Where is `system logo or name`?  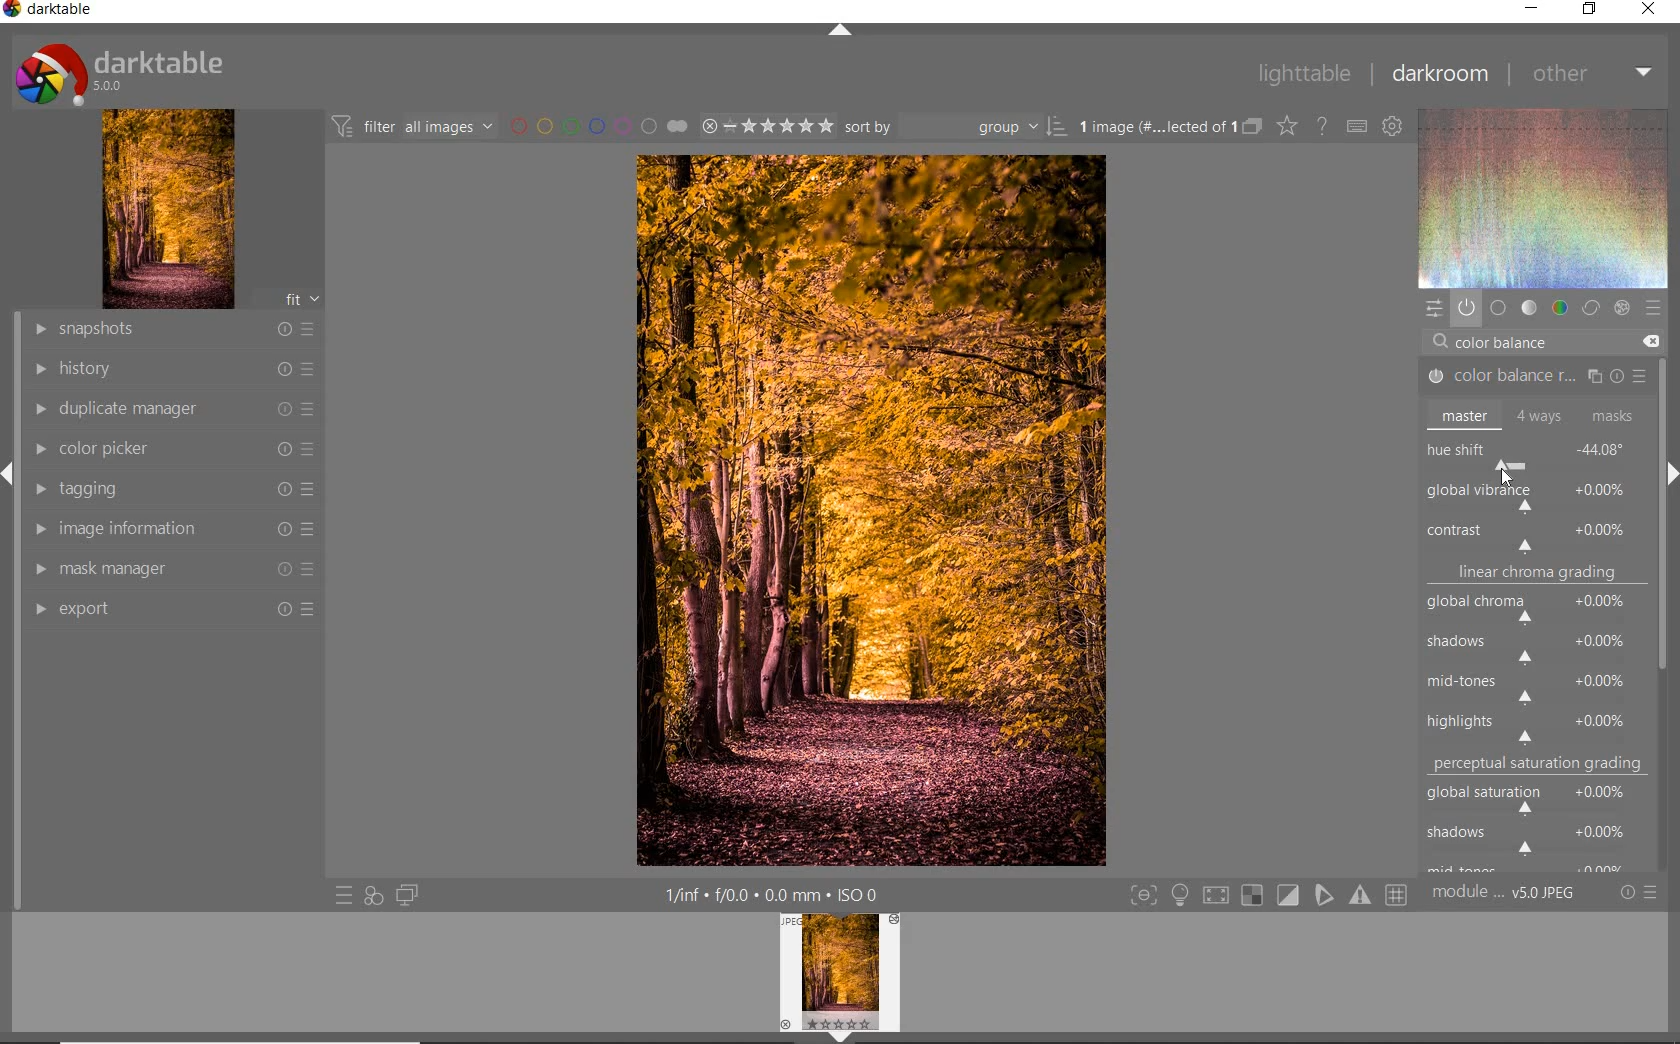 system logo or name is located at coordinates (127, 72).